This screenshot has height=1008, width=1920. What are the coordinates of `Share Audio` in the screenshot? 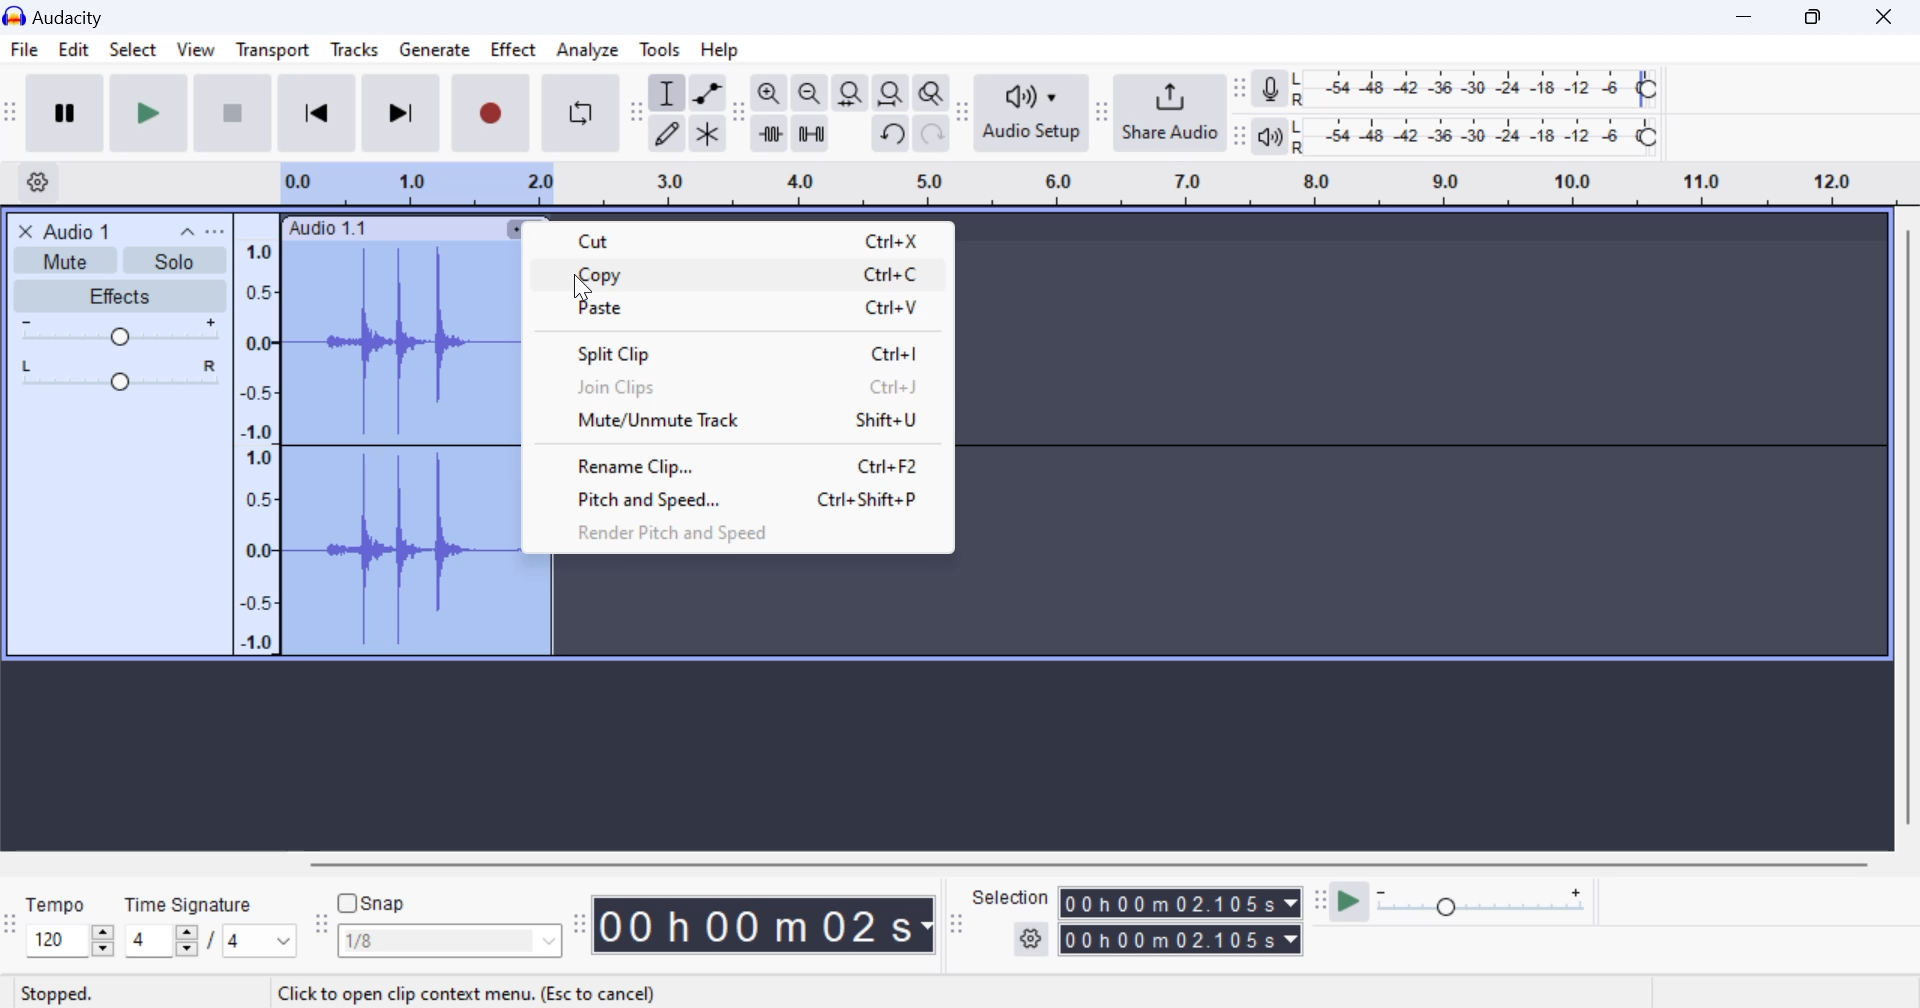 It's located at (1169, 112).